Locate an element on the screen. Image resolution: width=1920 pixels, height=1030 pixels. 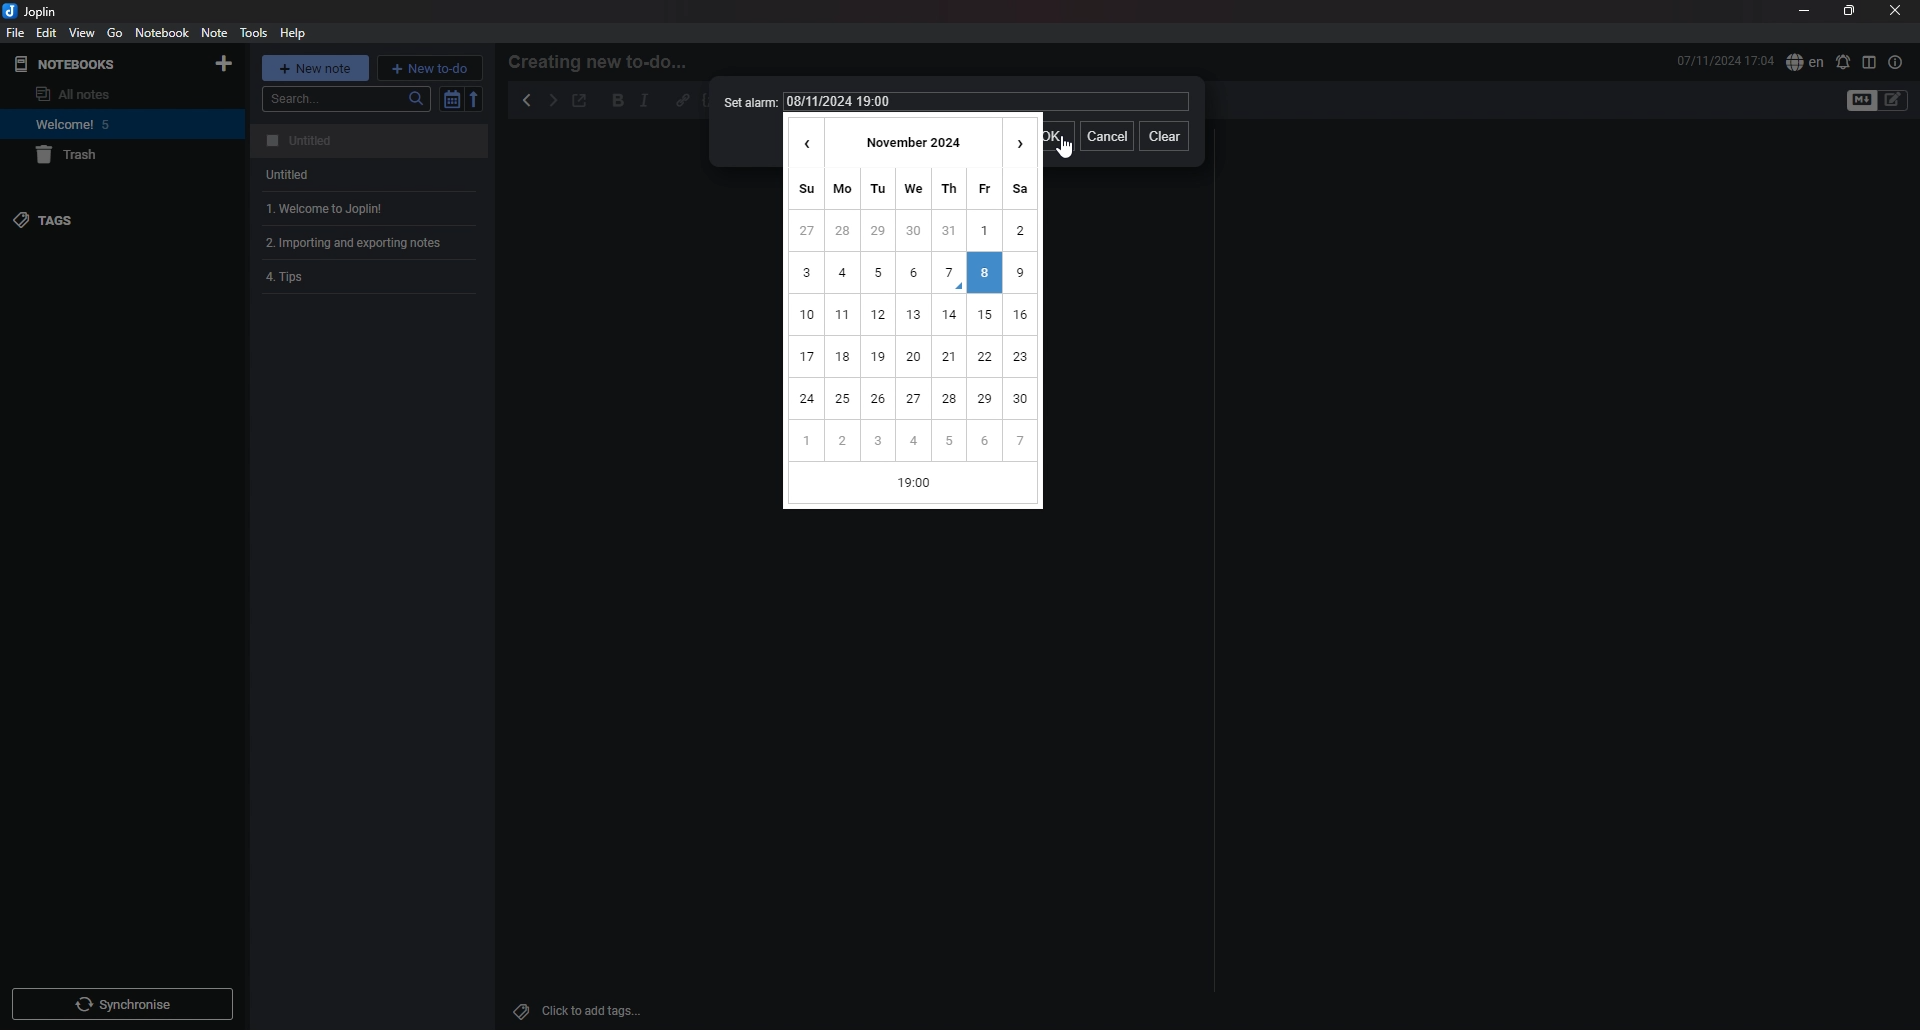
note properties is located at coordinates (1897, 63).